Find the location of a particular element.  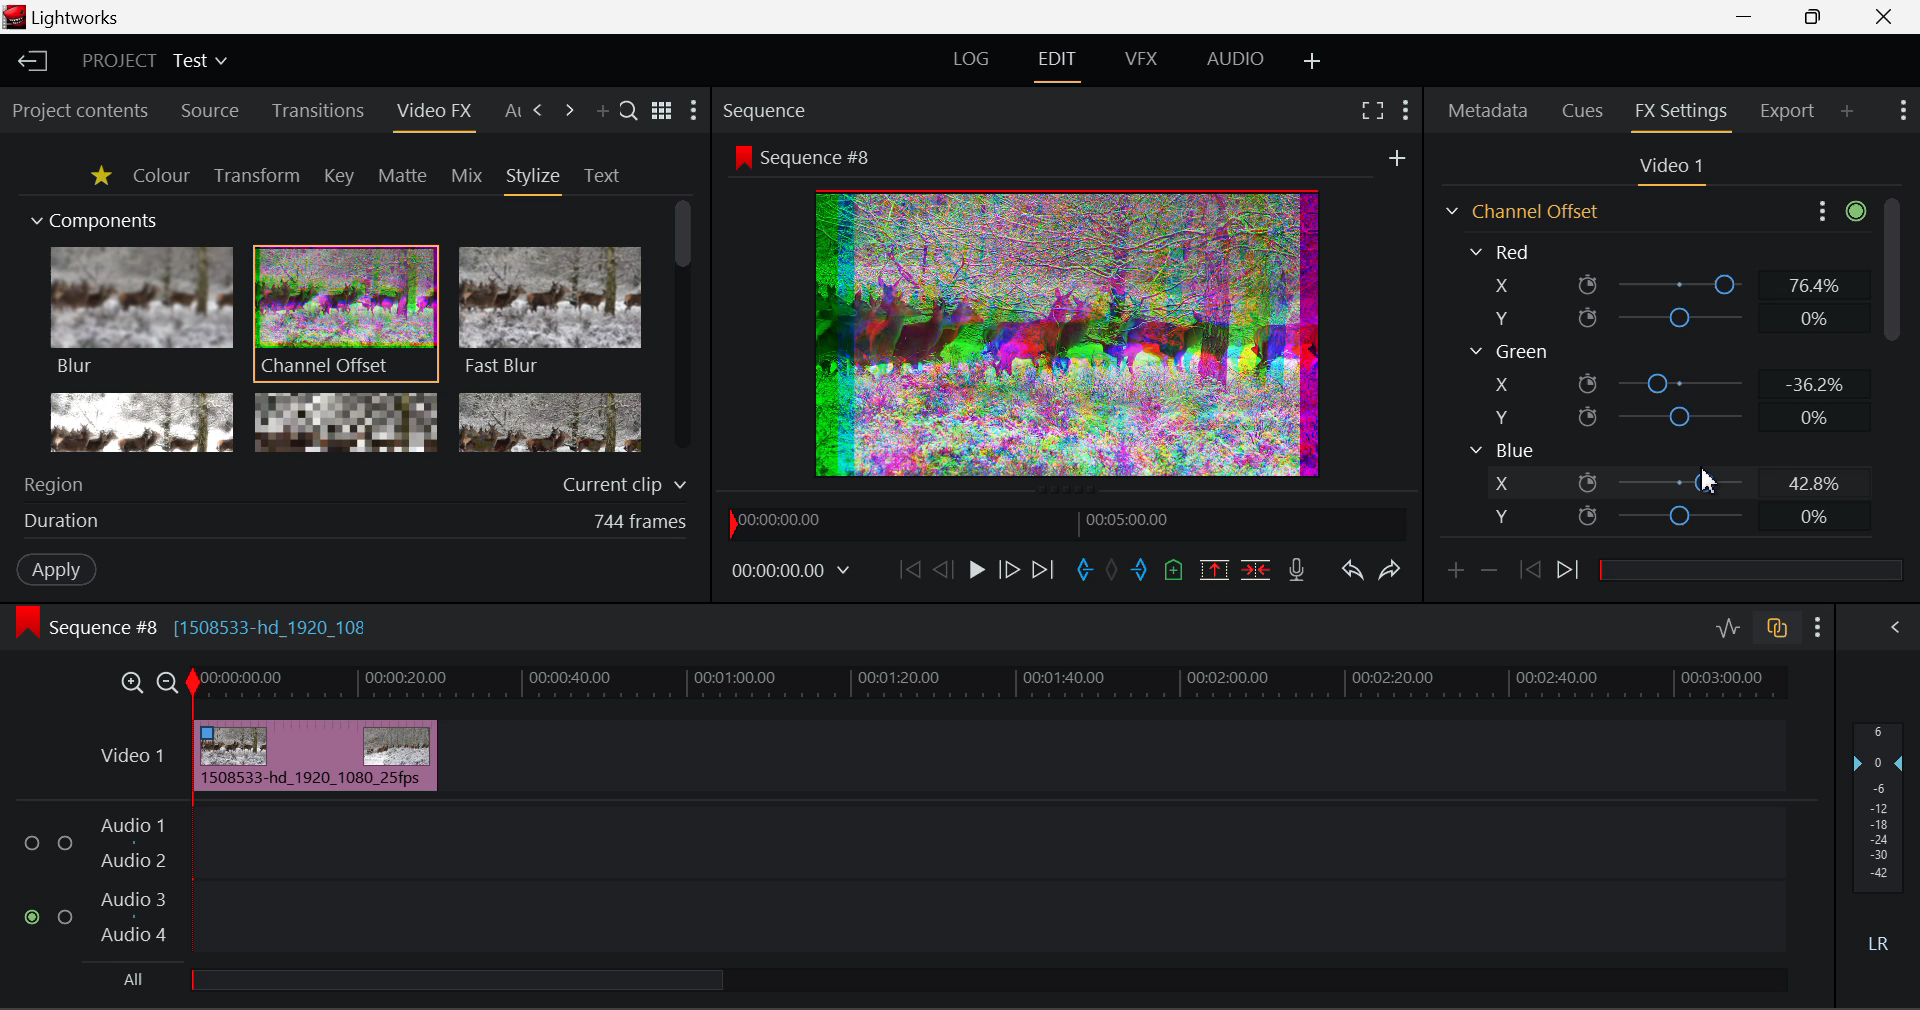

Blue is located at coordinates (1502, 451).